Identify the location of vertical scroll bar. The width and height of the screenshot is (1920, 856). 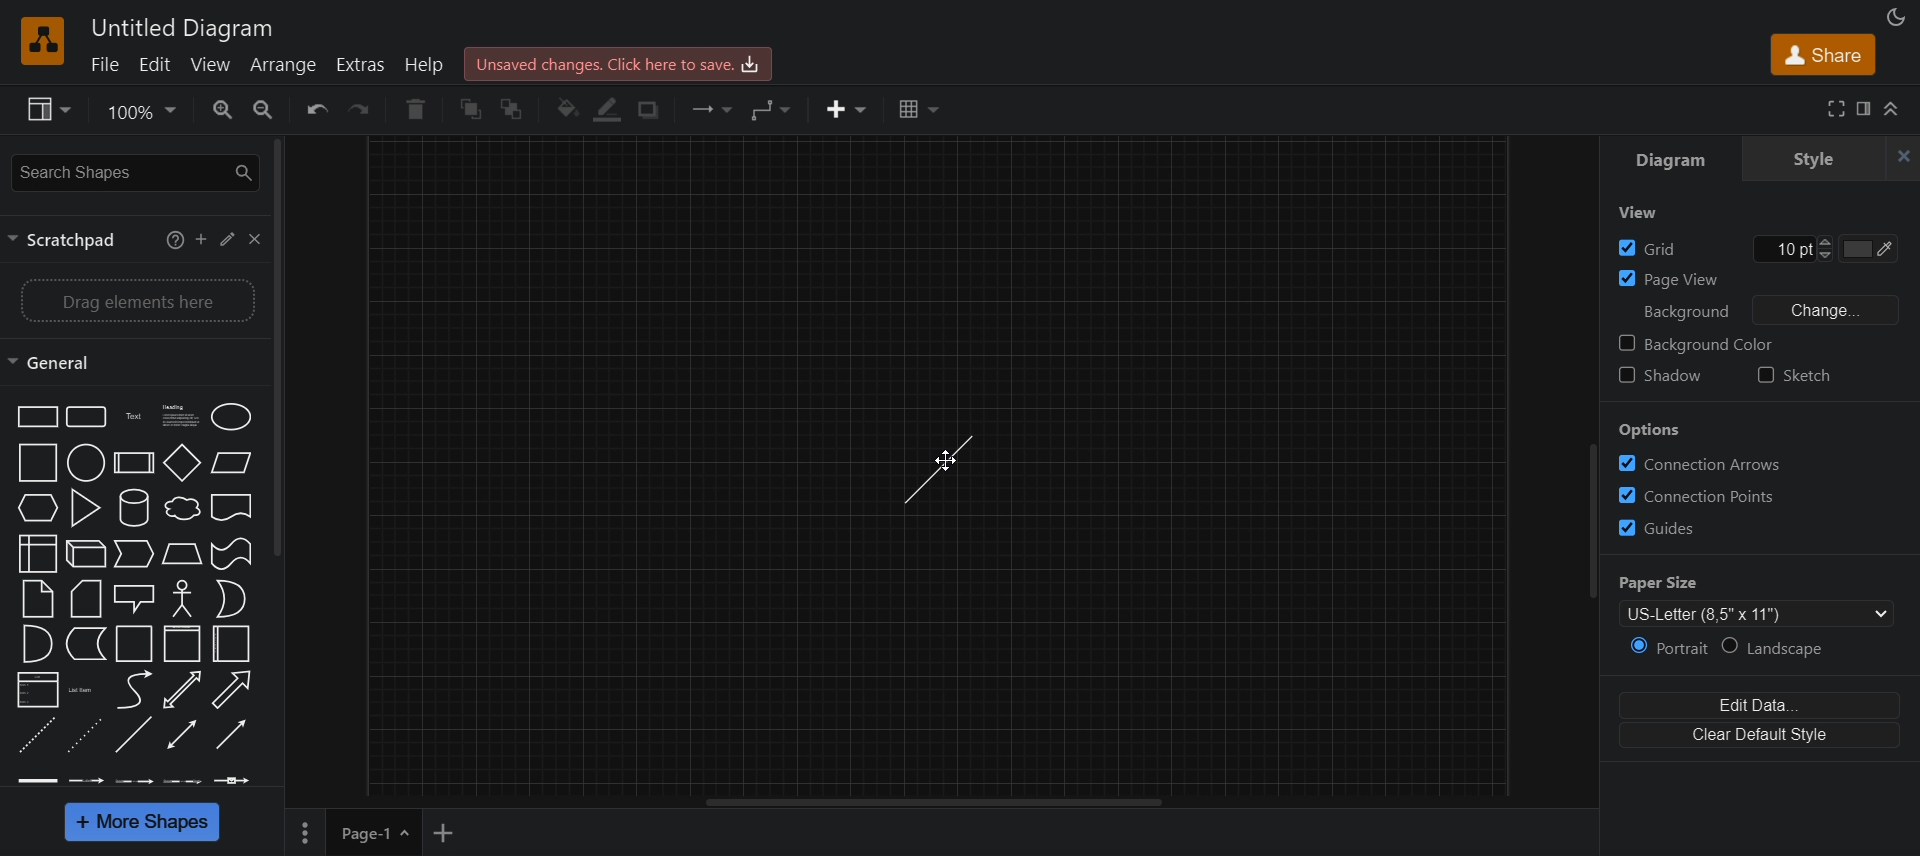
(283, 349).